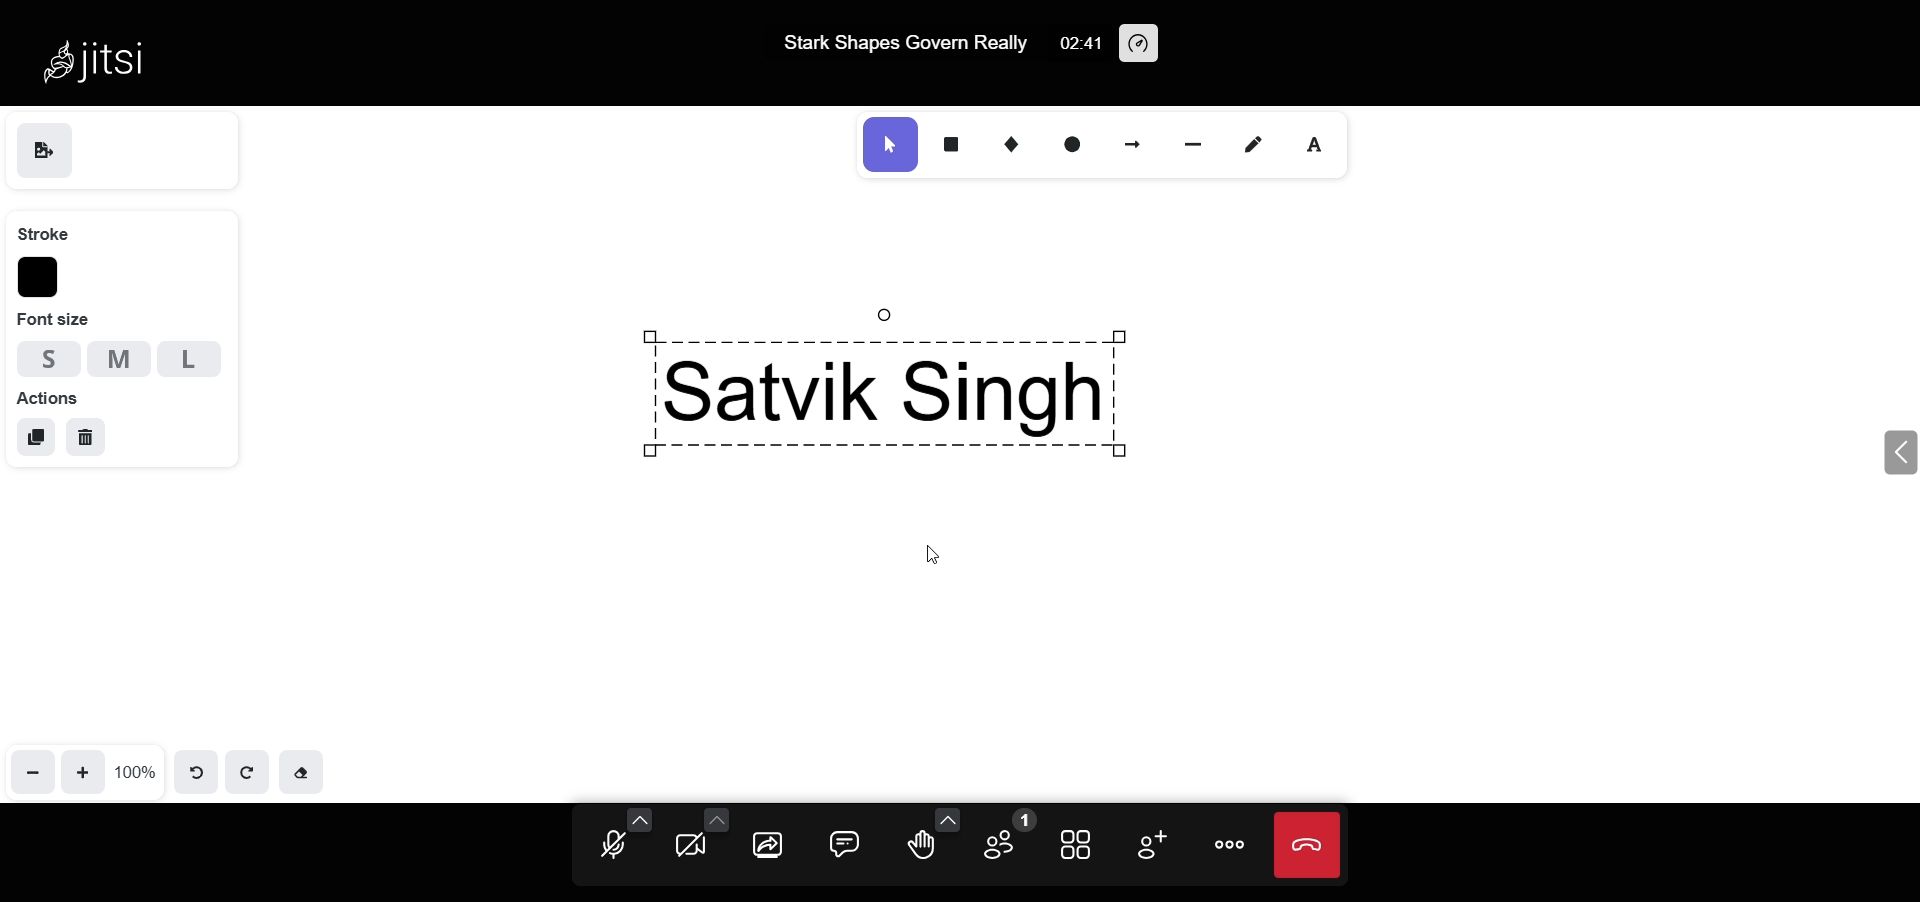 The width and height of the screenshot is (1920, 902). Describe the element at coordinates (940, 556) in the screenshot. I see `cursor` at that location.